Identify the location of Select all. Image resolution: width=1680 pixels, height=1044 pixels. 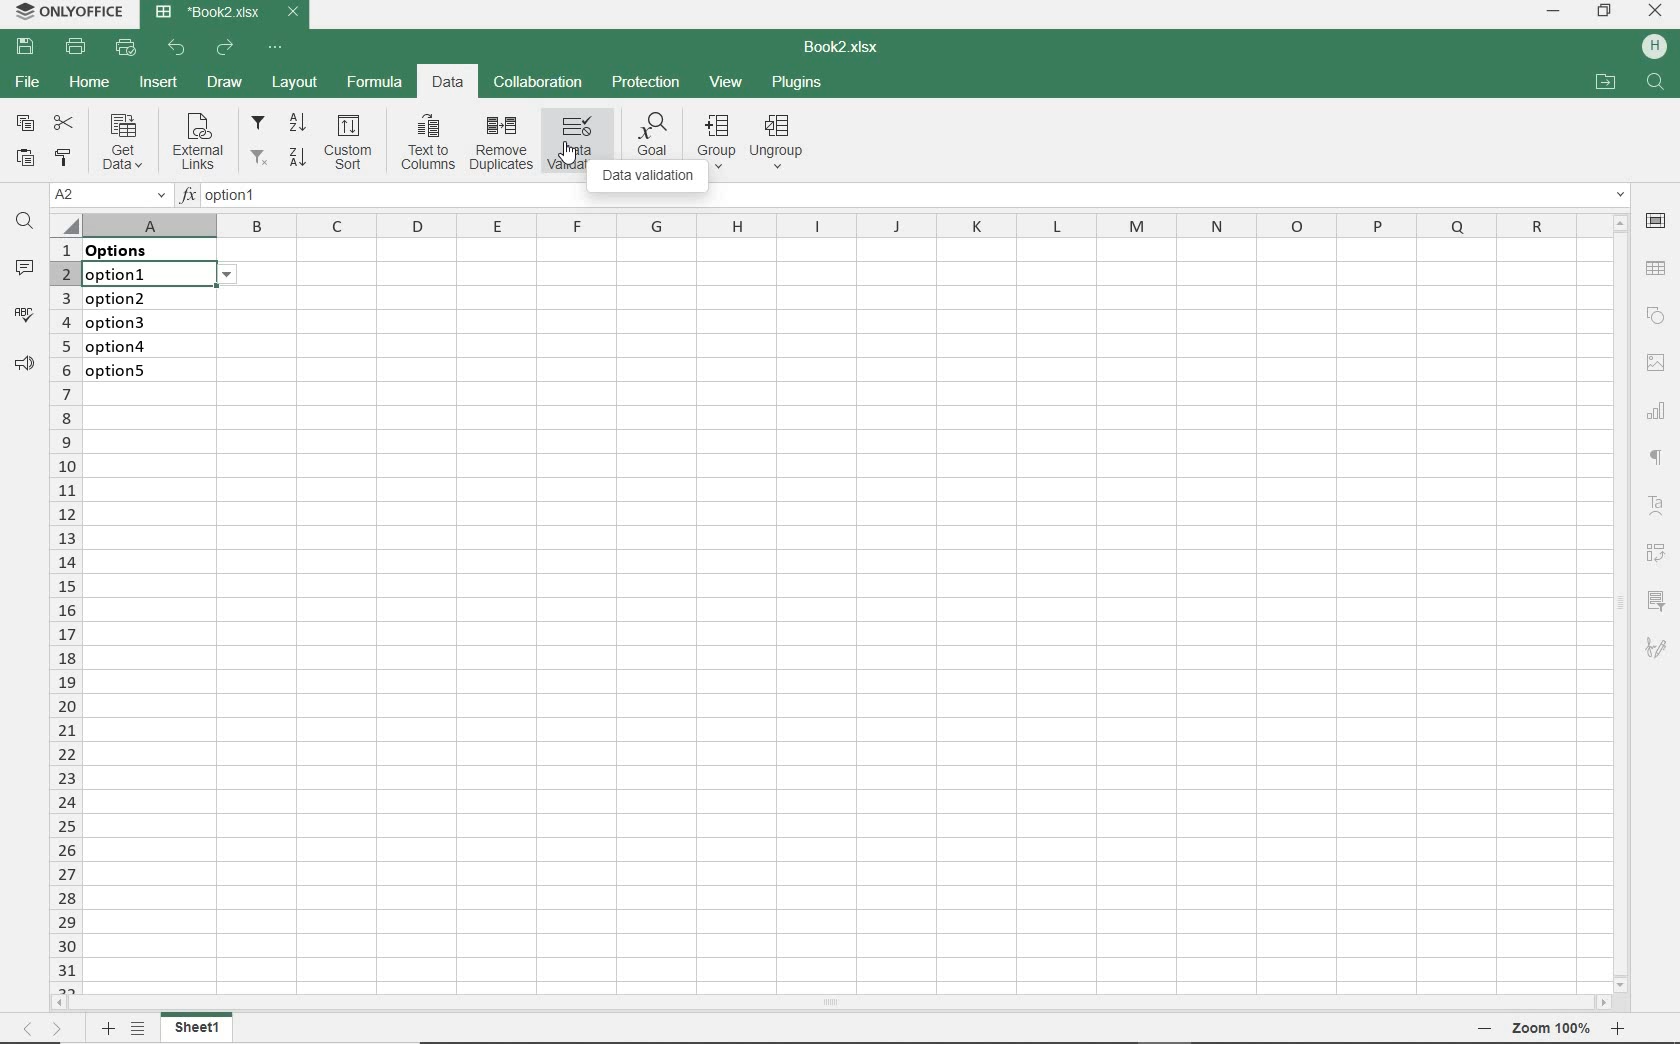
(65, 222).